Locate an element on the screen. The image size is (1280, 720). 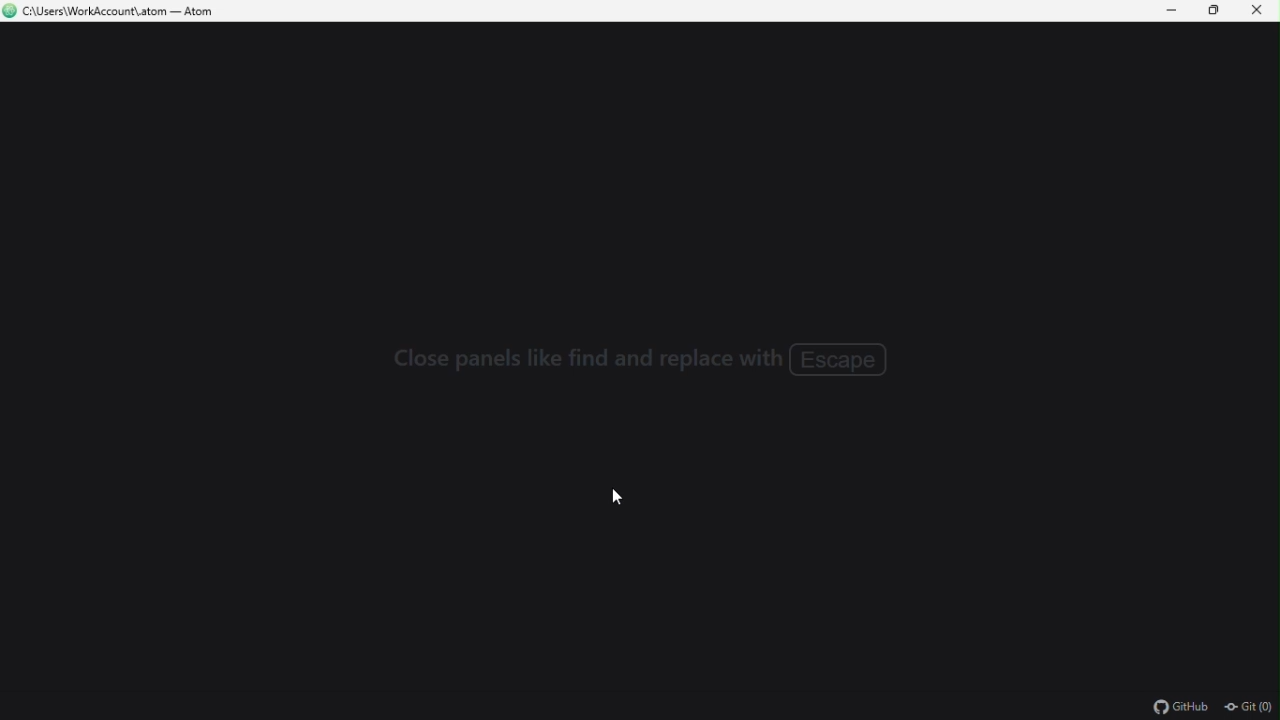
Close is located at coordinates (1258, 15).